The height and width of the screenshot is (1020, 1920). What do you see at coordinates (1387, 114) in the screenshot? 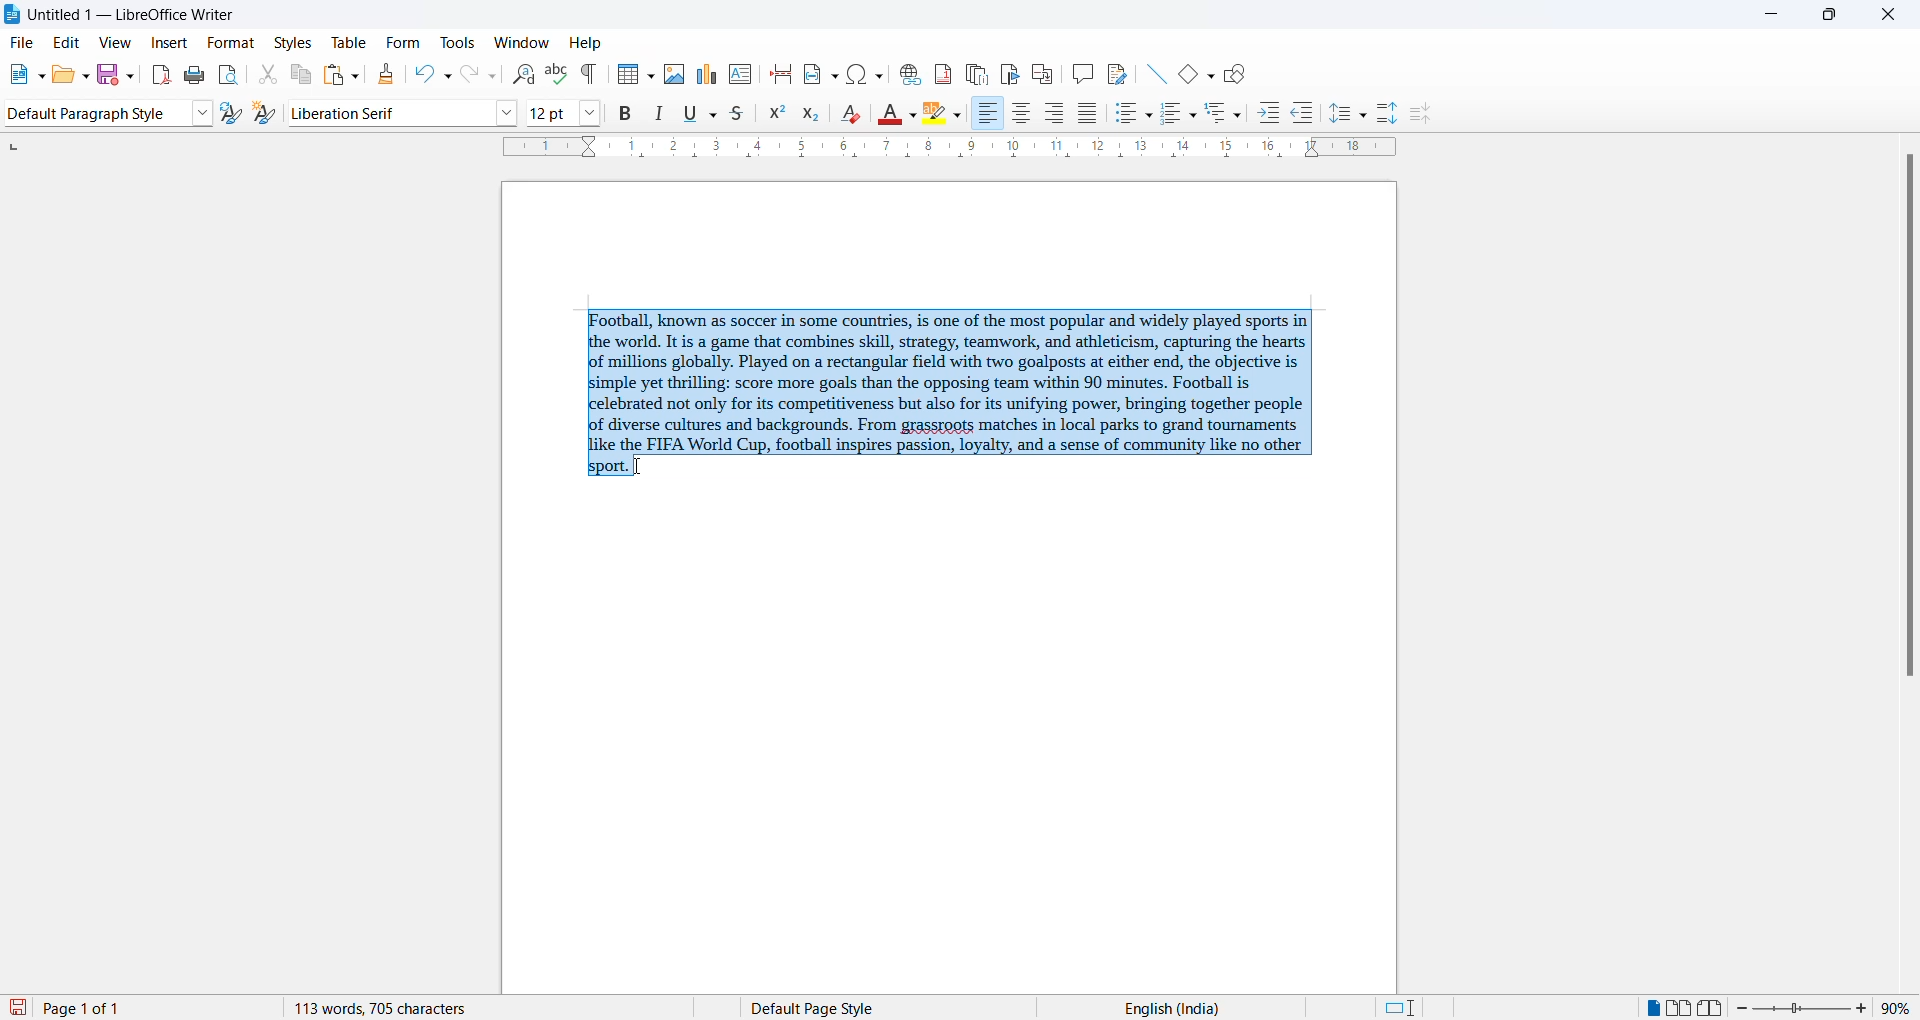
I see `increase paragraph spacing` at bounding box center [1387, 114].